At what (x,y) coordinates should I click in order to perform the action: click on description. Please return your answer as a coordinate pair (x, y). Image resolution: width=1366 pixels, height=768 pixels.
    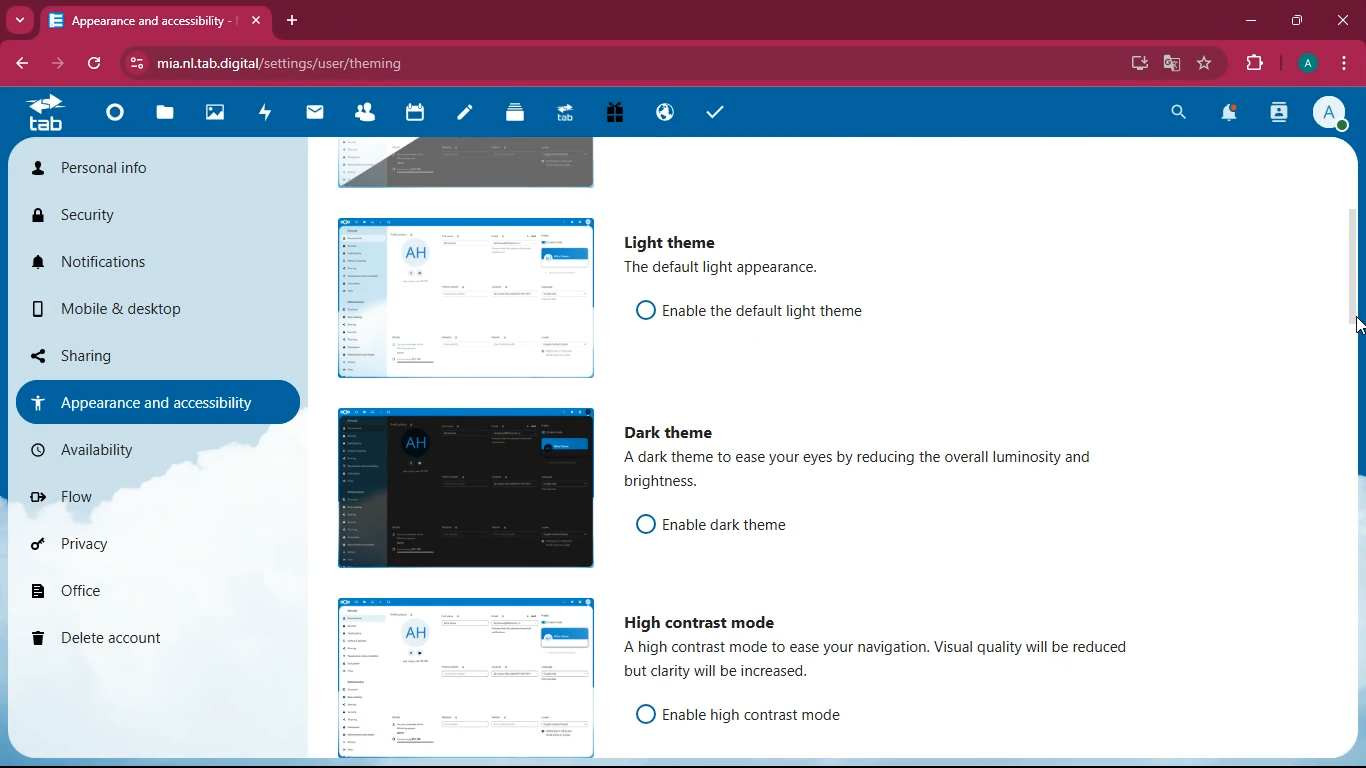
    Looking at the image, I should click on (884, 473).